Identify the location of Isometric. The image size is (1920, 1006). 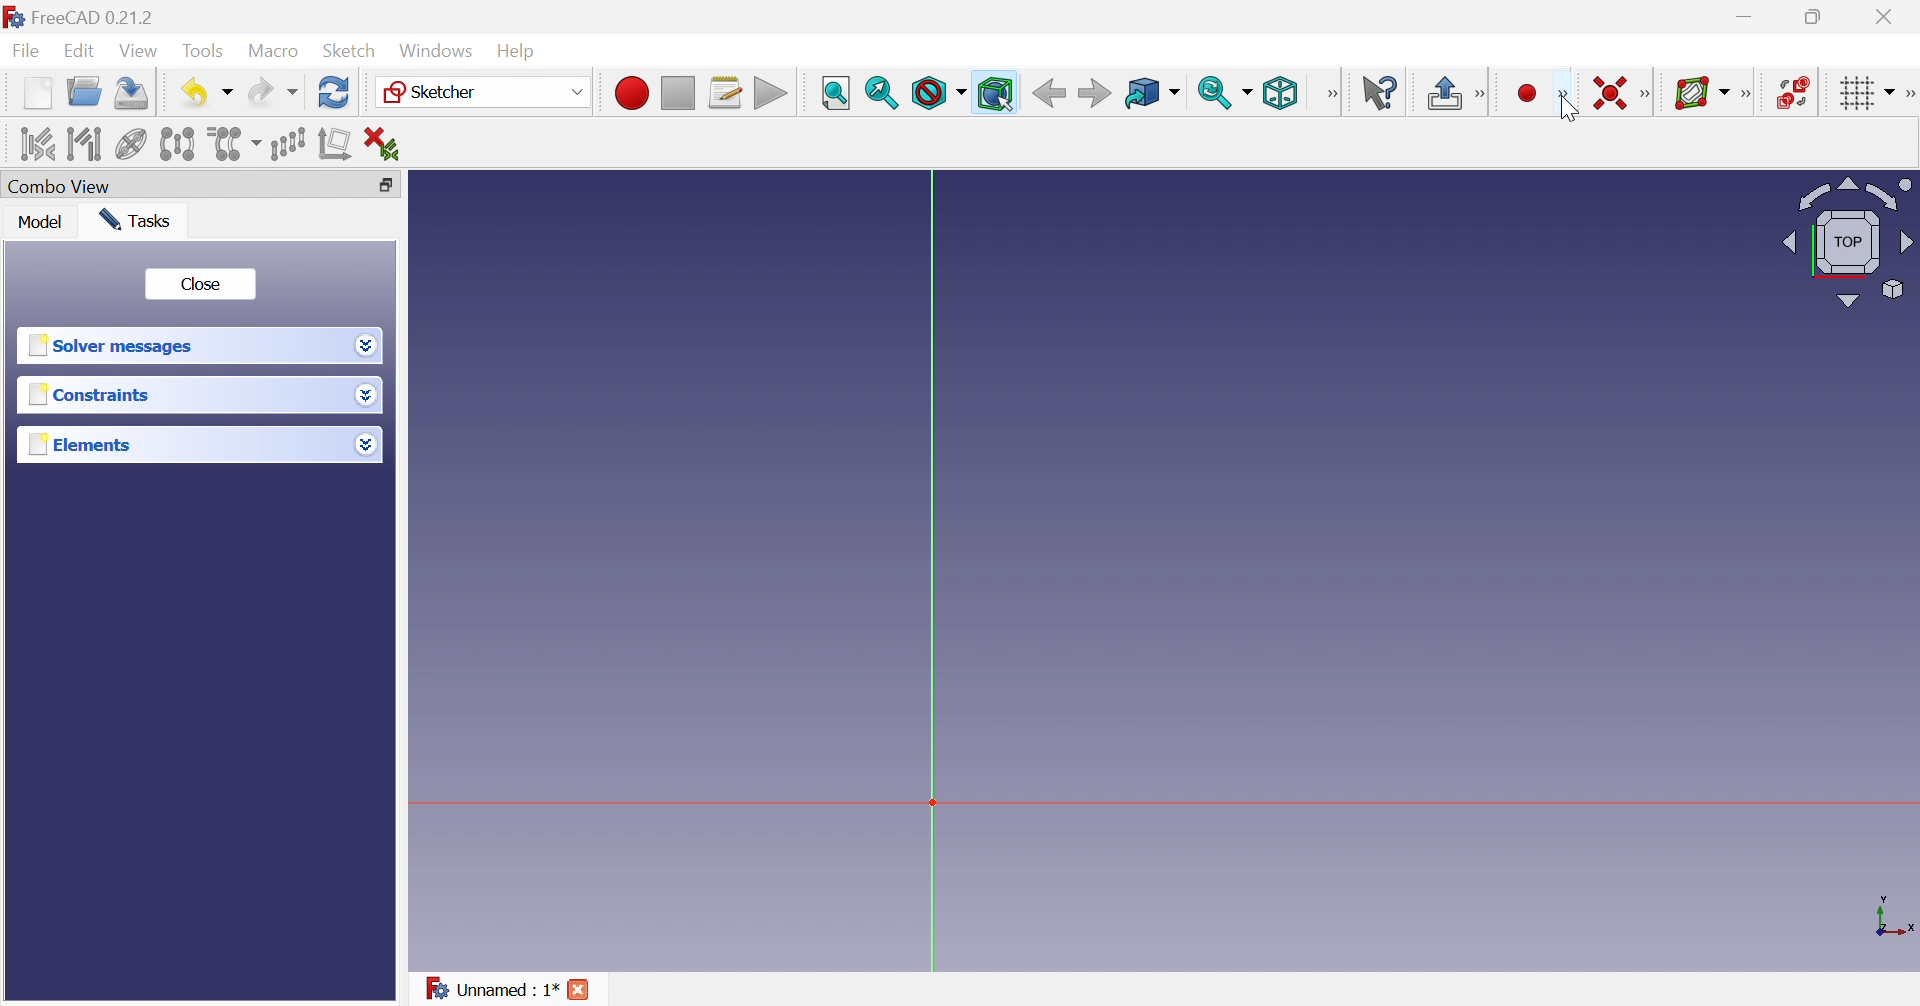
(1284, 92).